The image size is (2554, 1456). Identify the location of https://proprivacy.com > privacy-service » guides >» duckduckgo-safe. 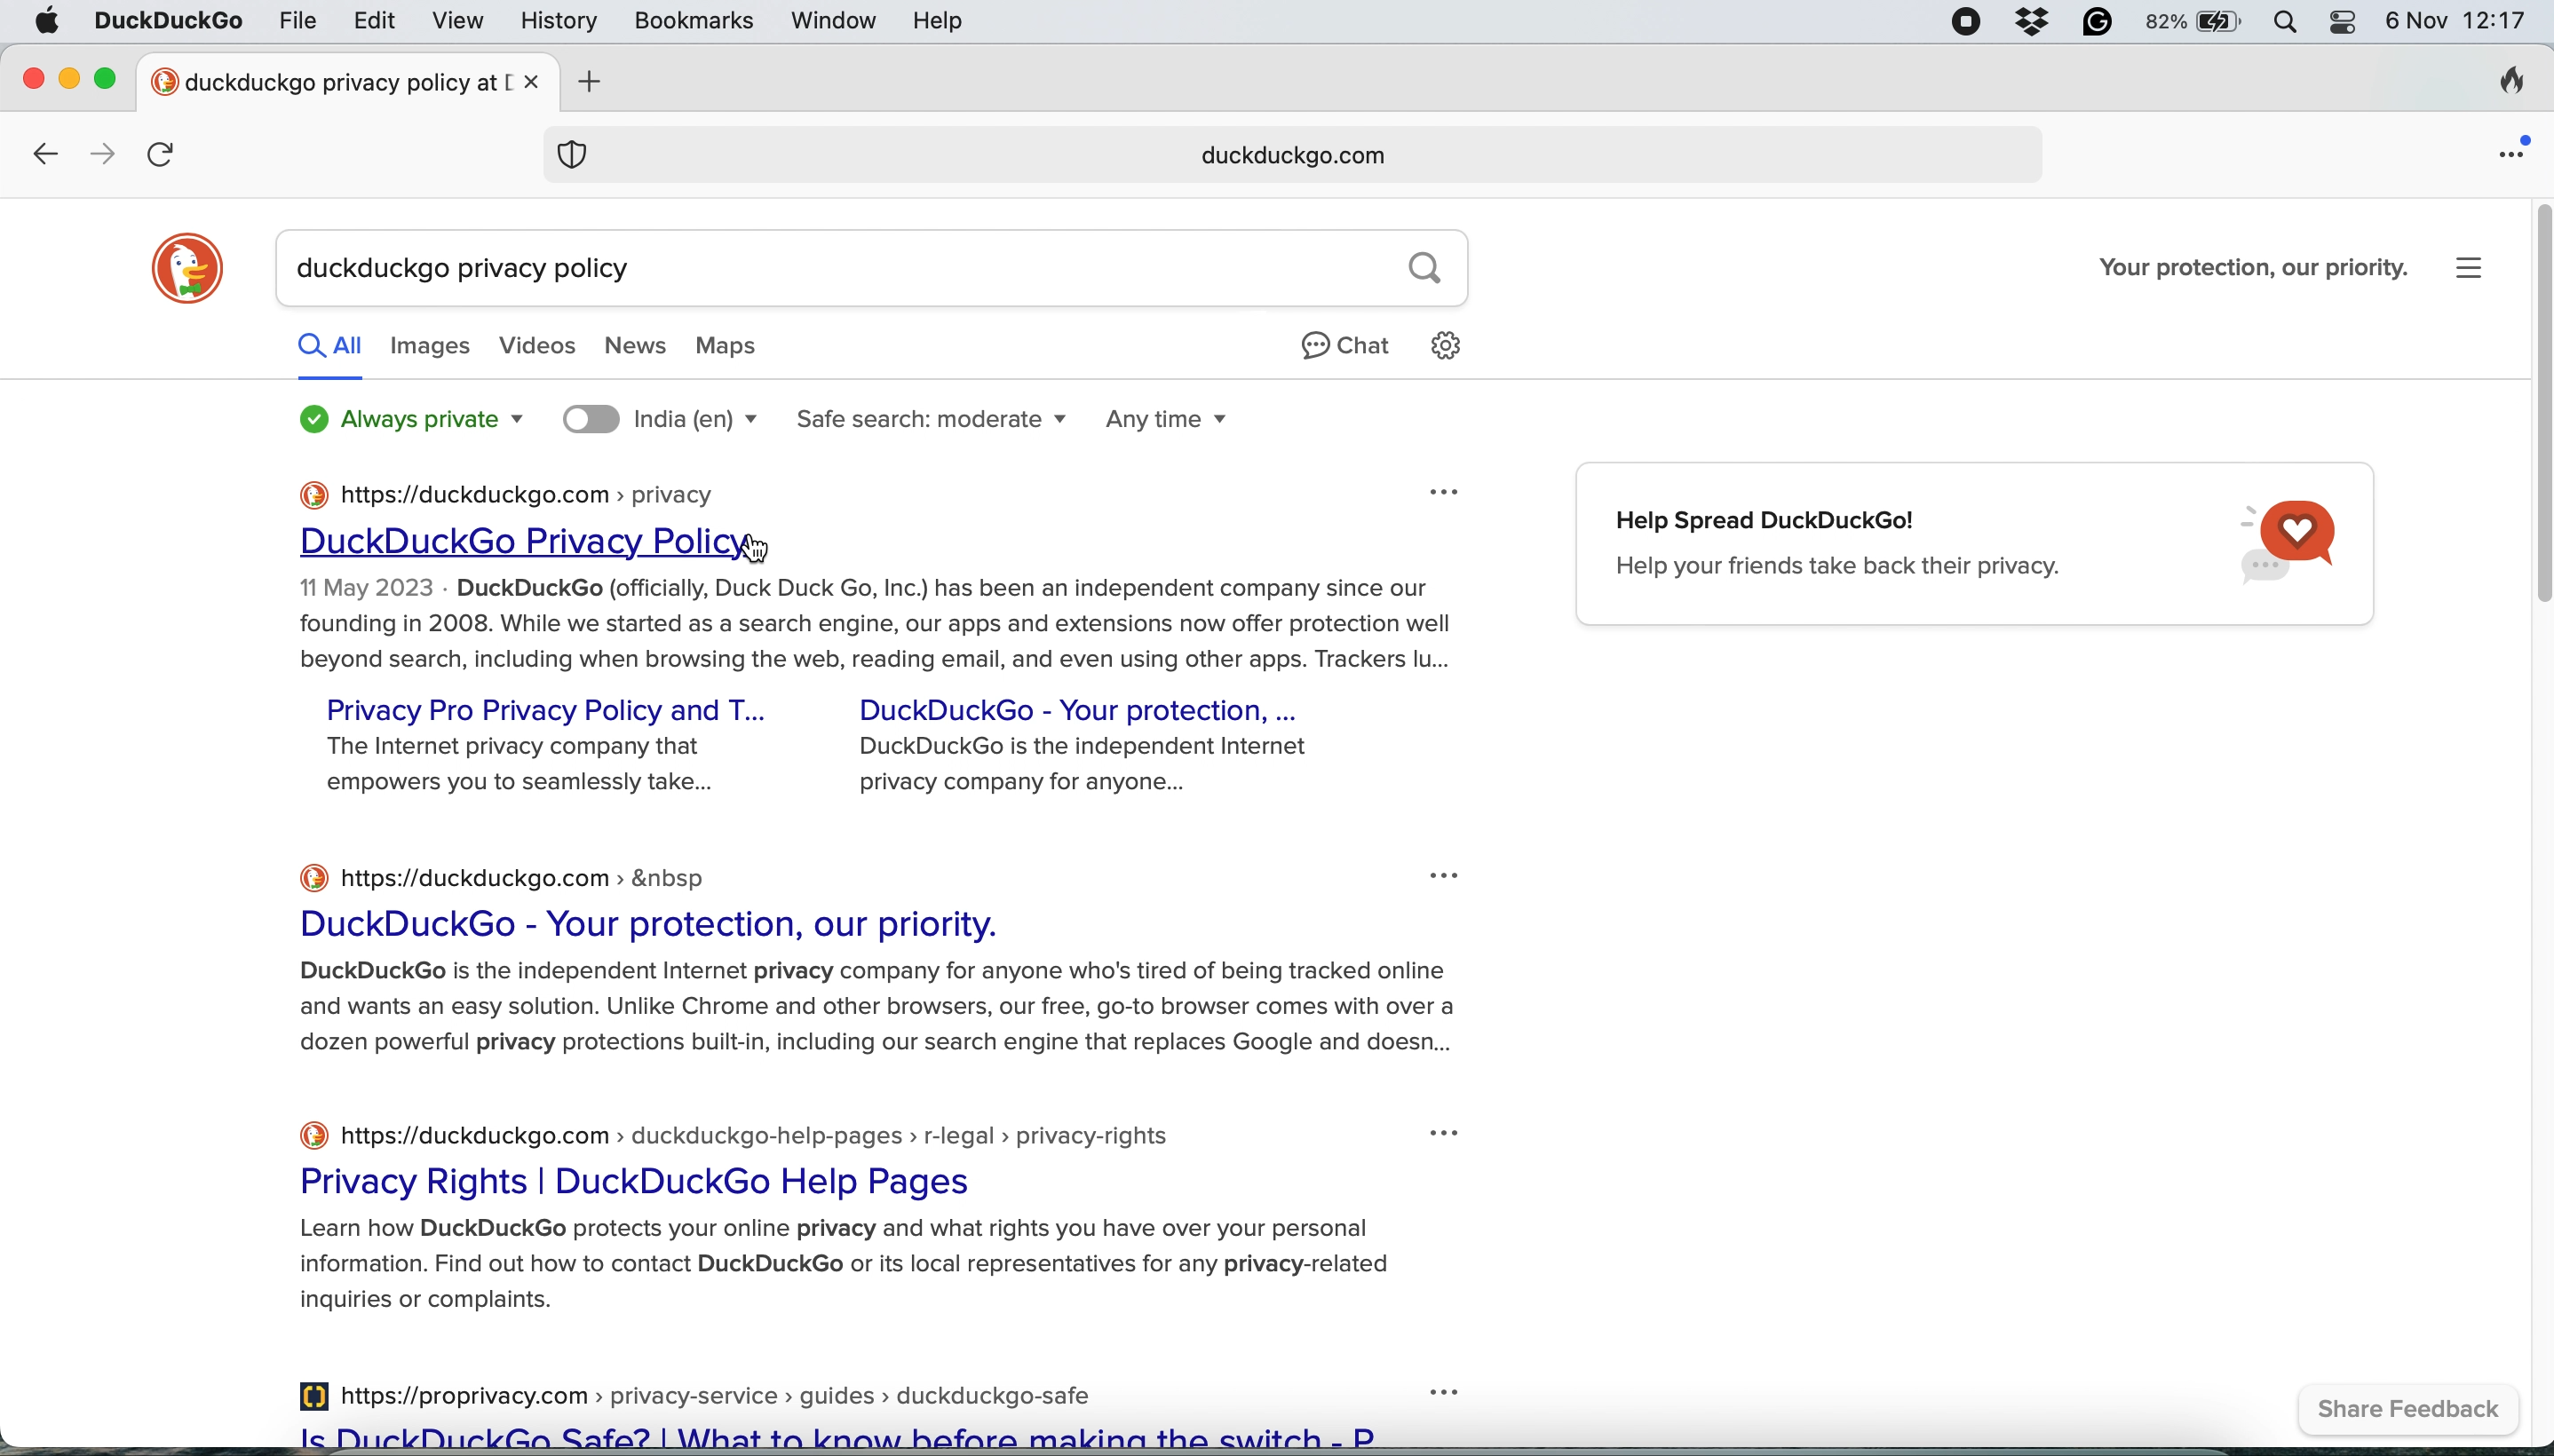
(708, 1390).